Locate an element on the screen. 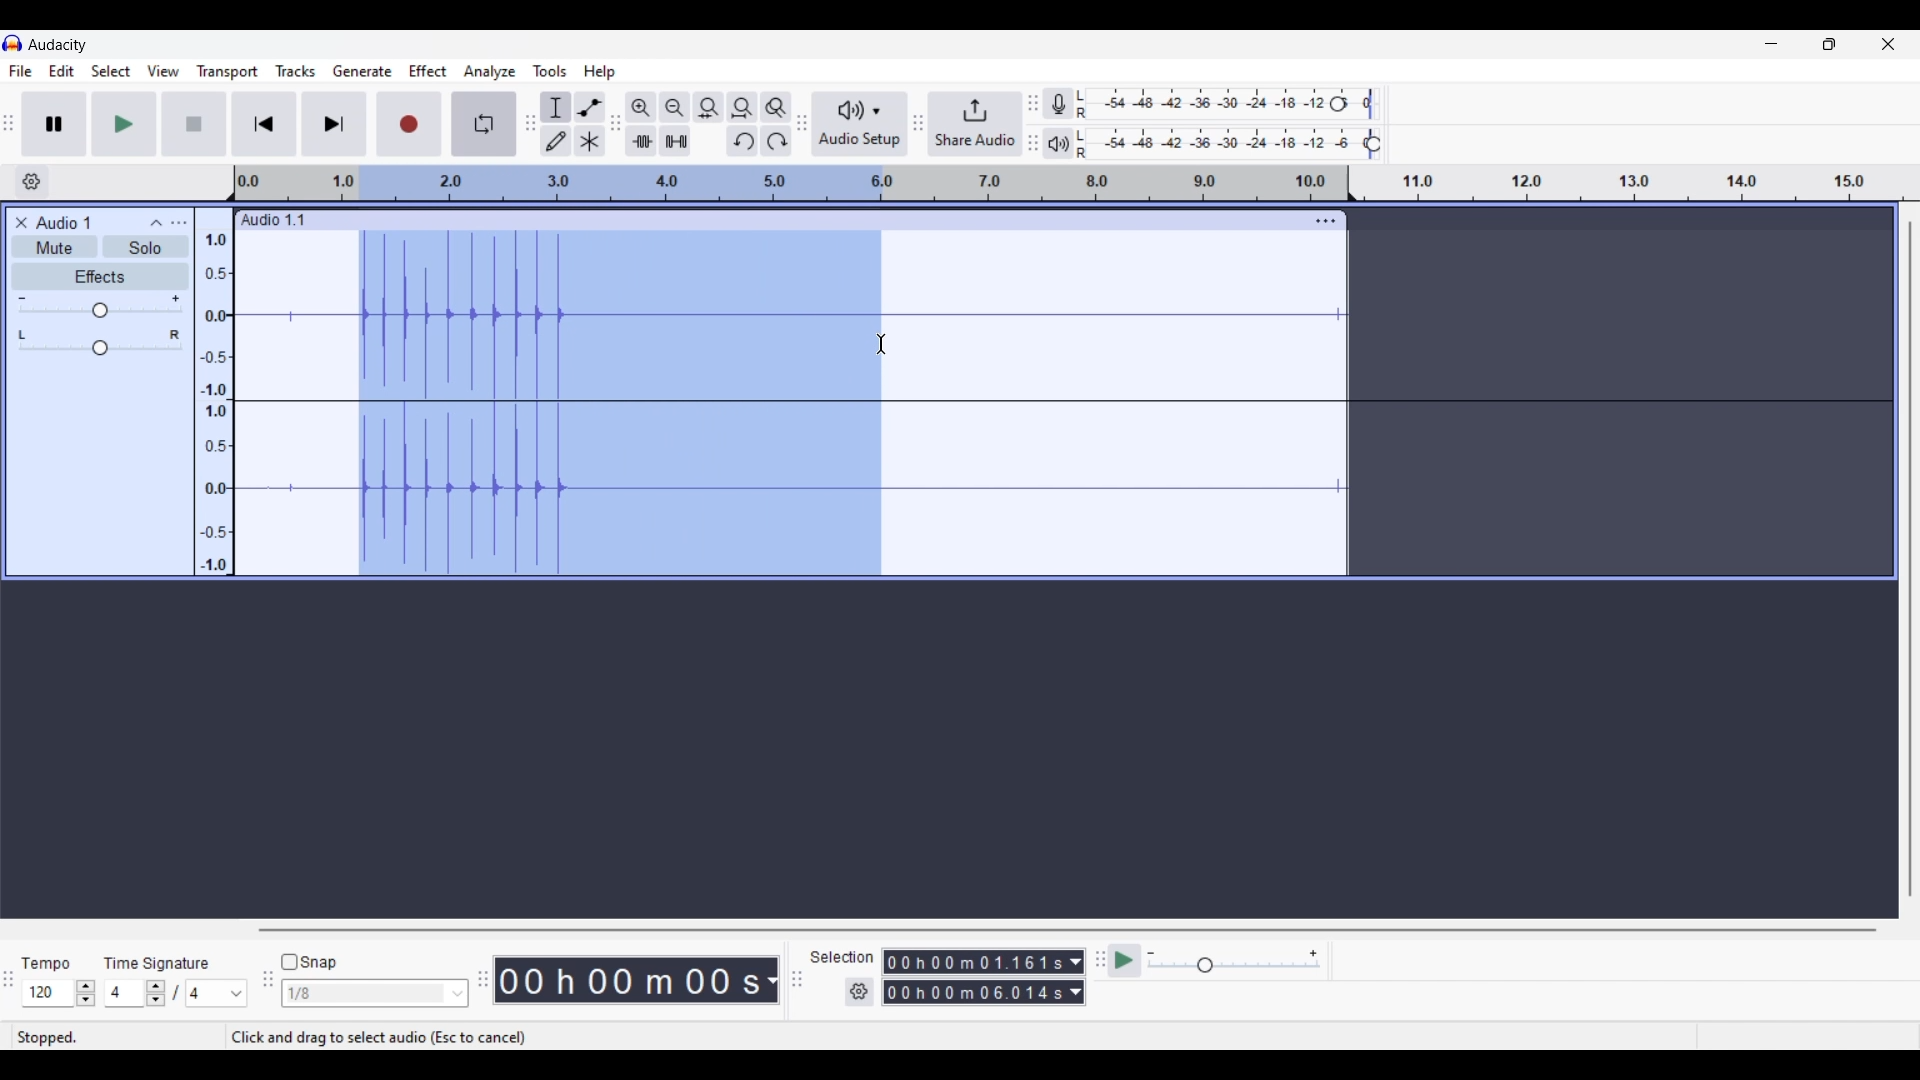  Envelop tool is located at coordinates (590, 106).